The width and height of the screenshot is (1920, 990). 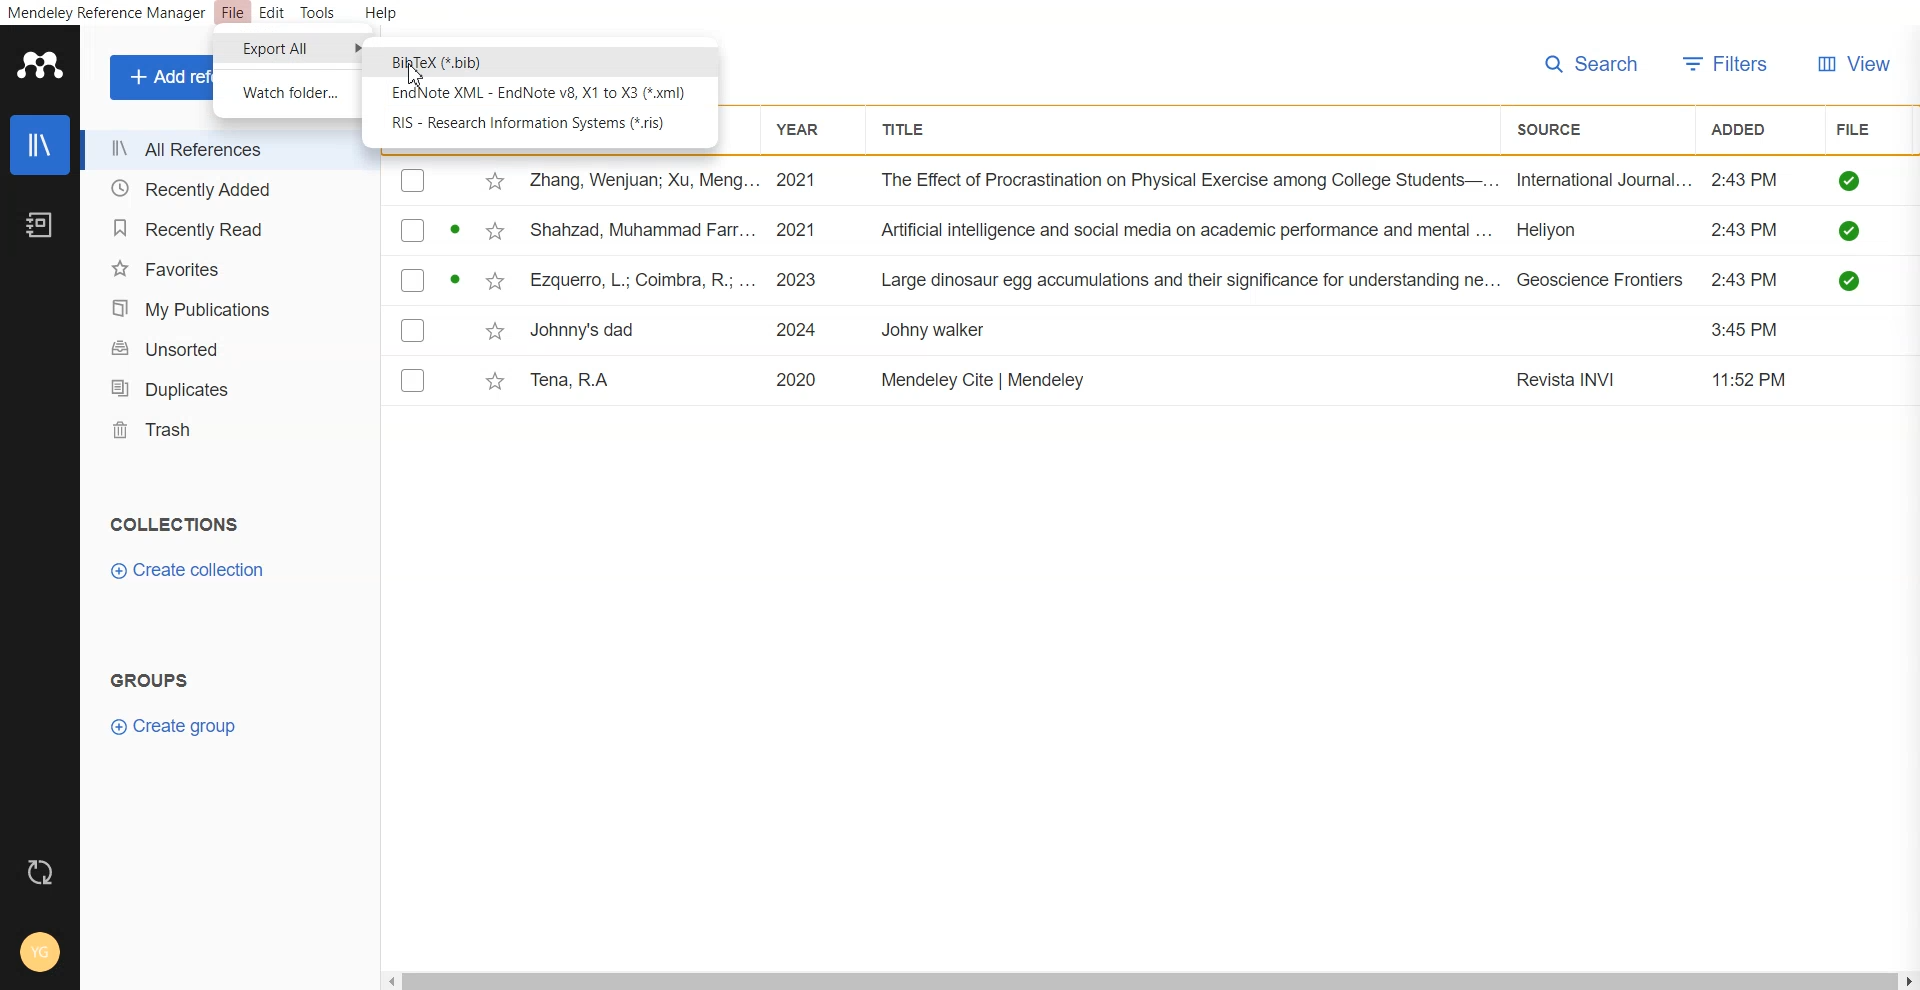 What do you see at coordinates (1752, 379) in the screenshot?
I see `11:52 PM` at bounding box center [1752, 379].